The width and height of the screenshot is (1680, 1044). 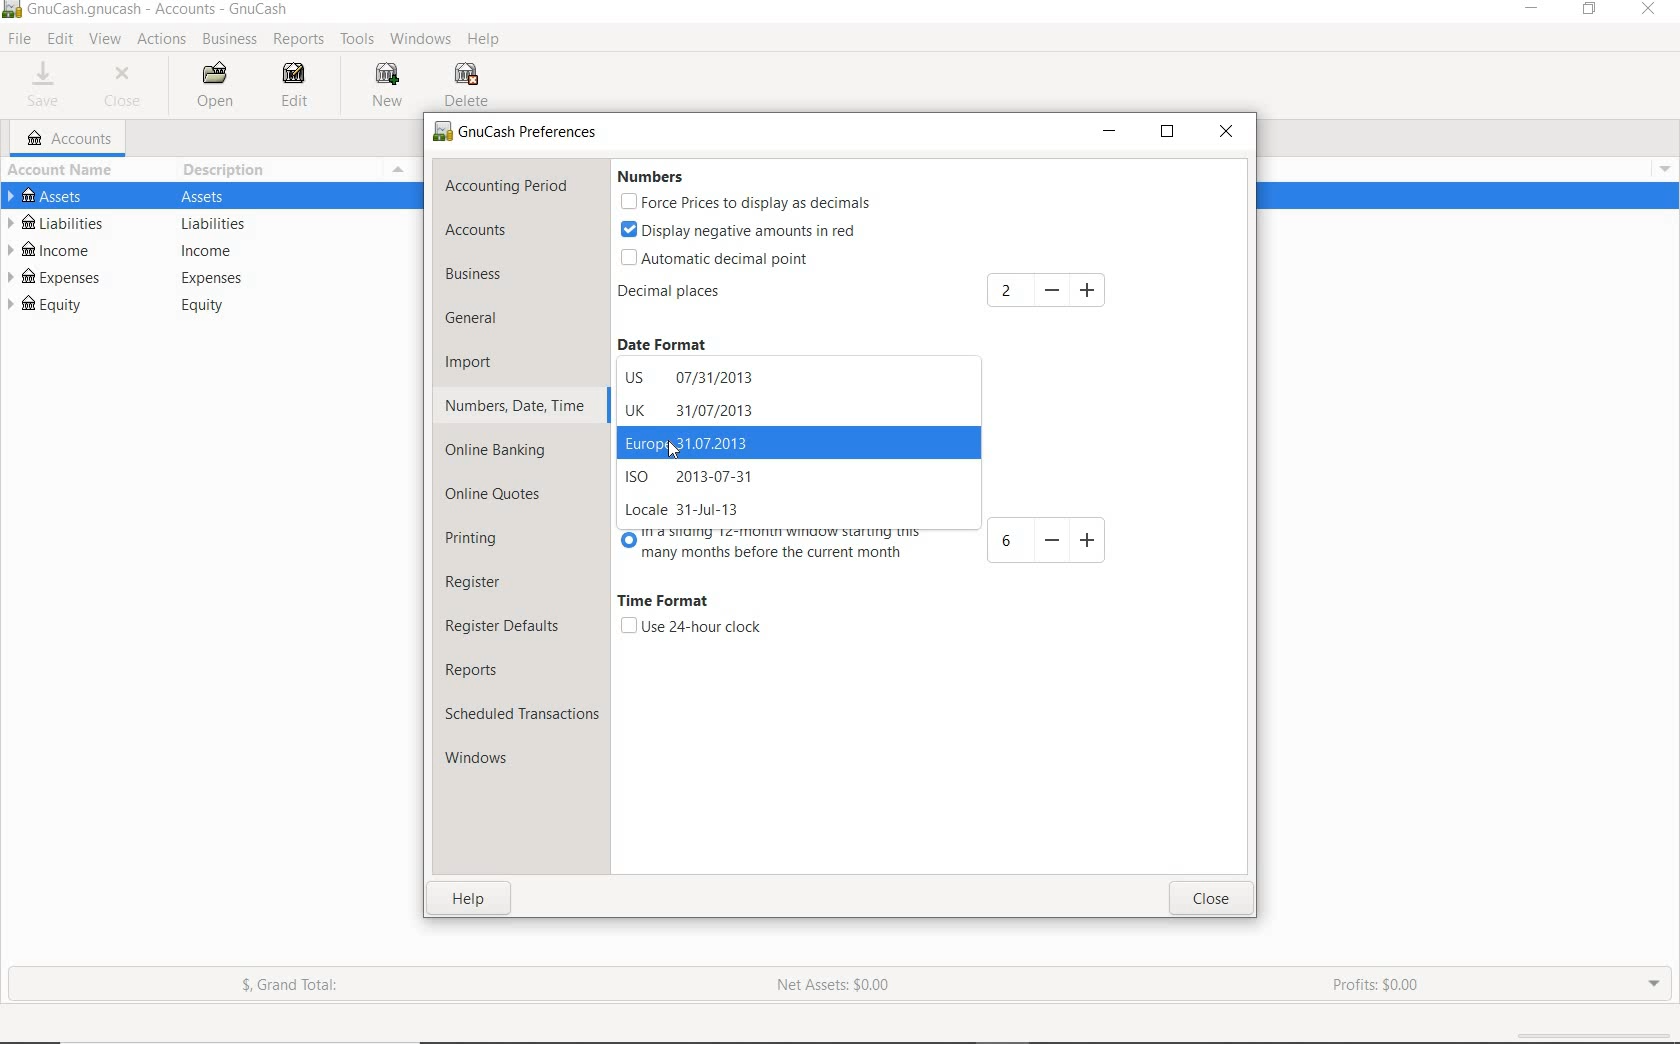 What do you see at coordinates (358, 42) in the screenshot?
I see `TOOLS` at bounding box center [358, 42].